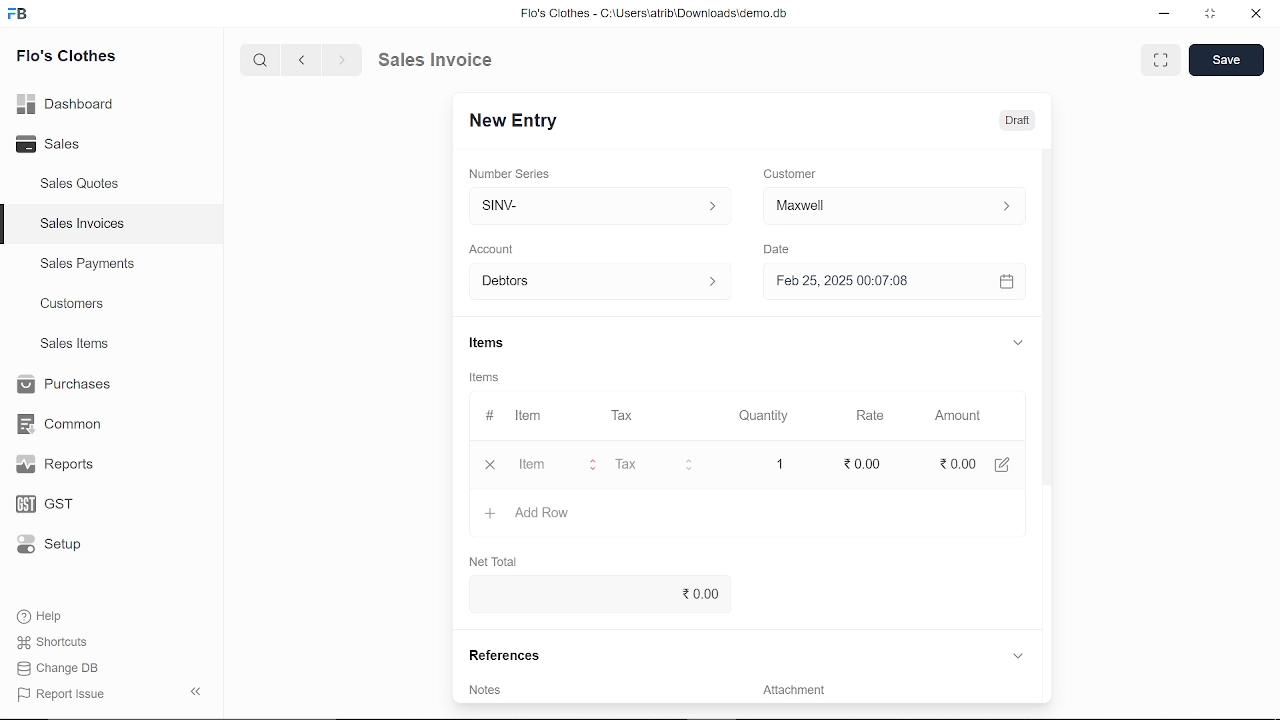  Describe the element at coordinates (491, 343) in the screenshot. I see `Items` at that location.